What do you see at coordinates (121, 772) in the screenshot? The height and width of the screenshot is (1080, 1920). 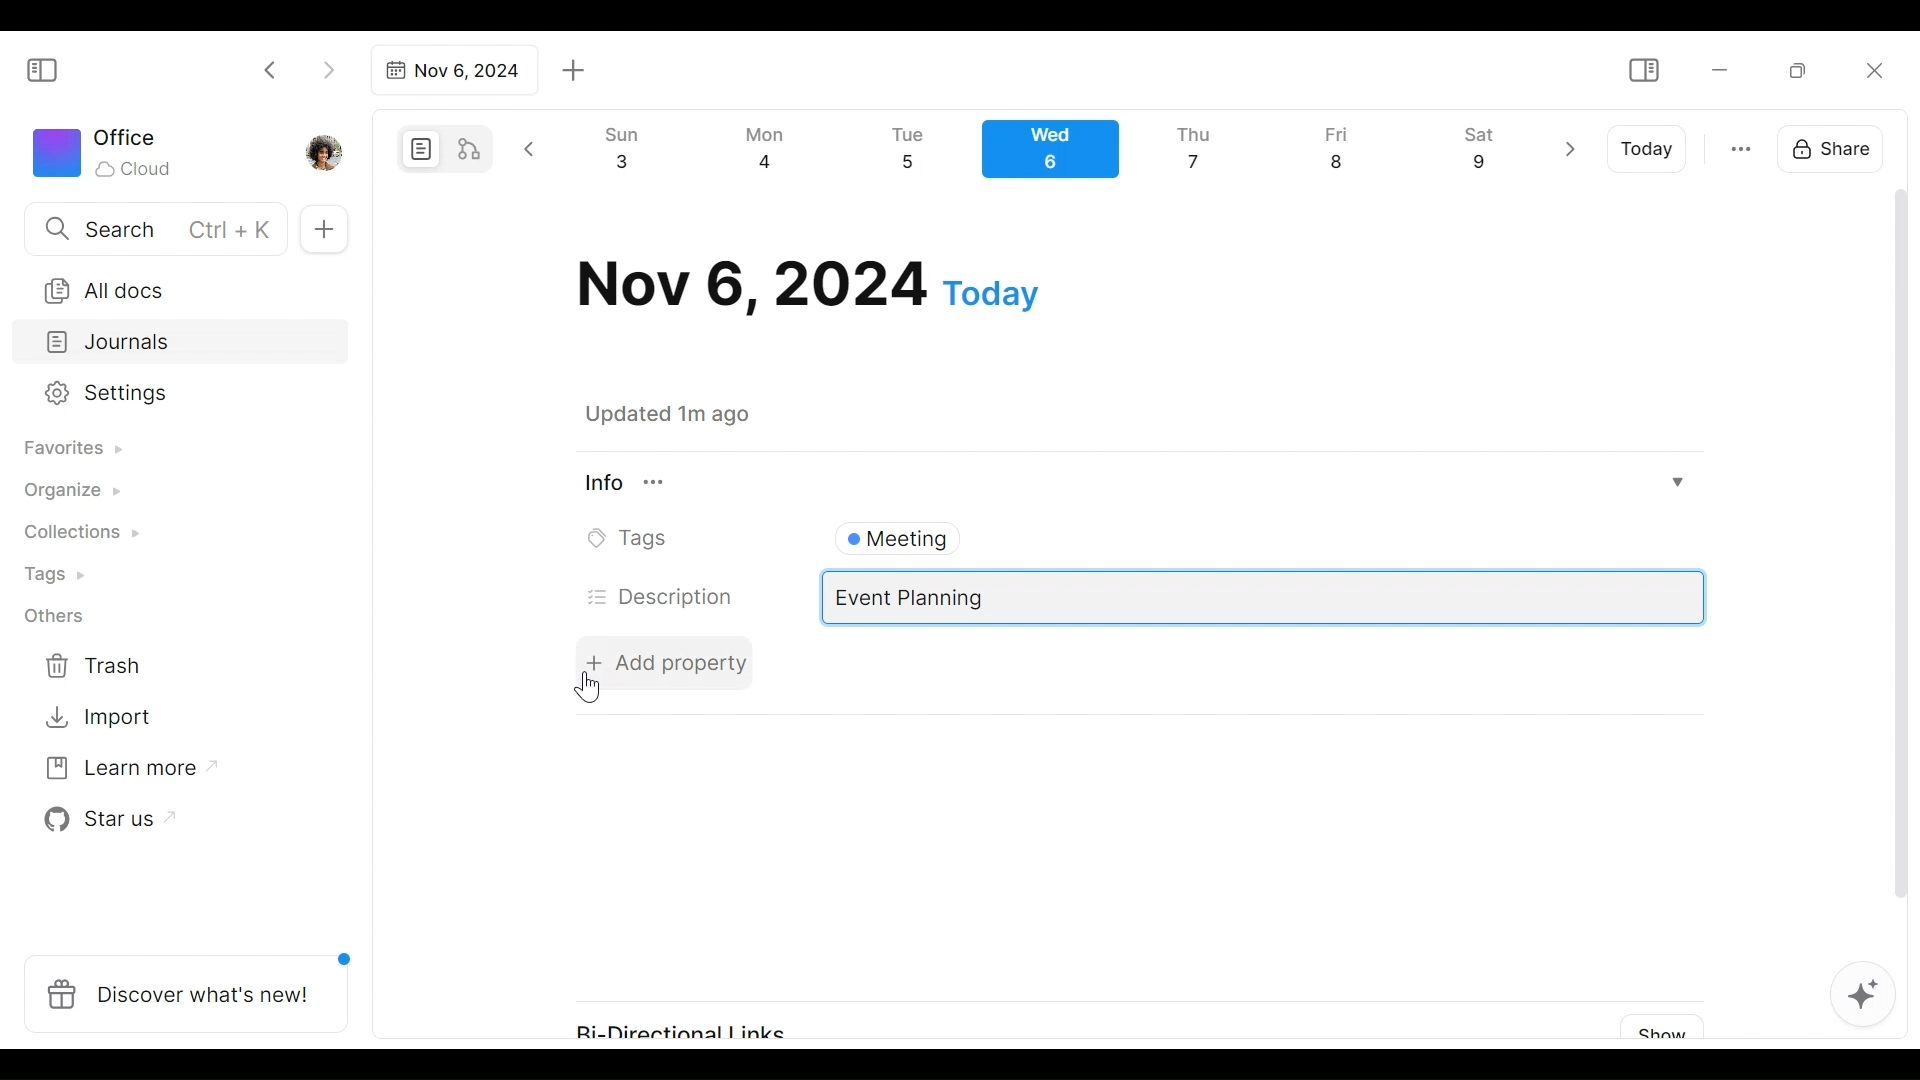 I see `Learn more` at bounding box center [121, 772].